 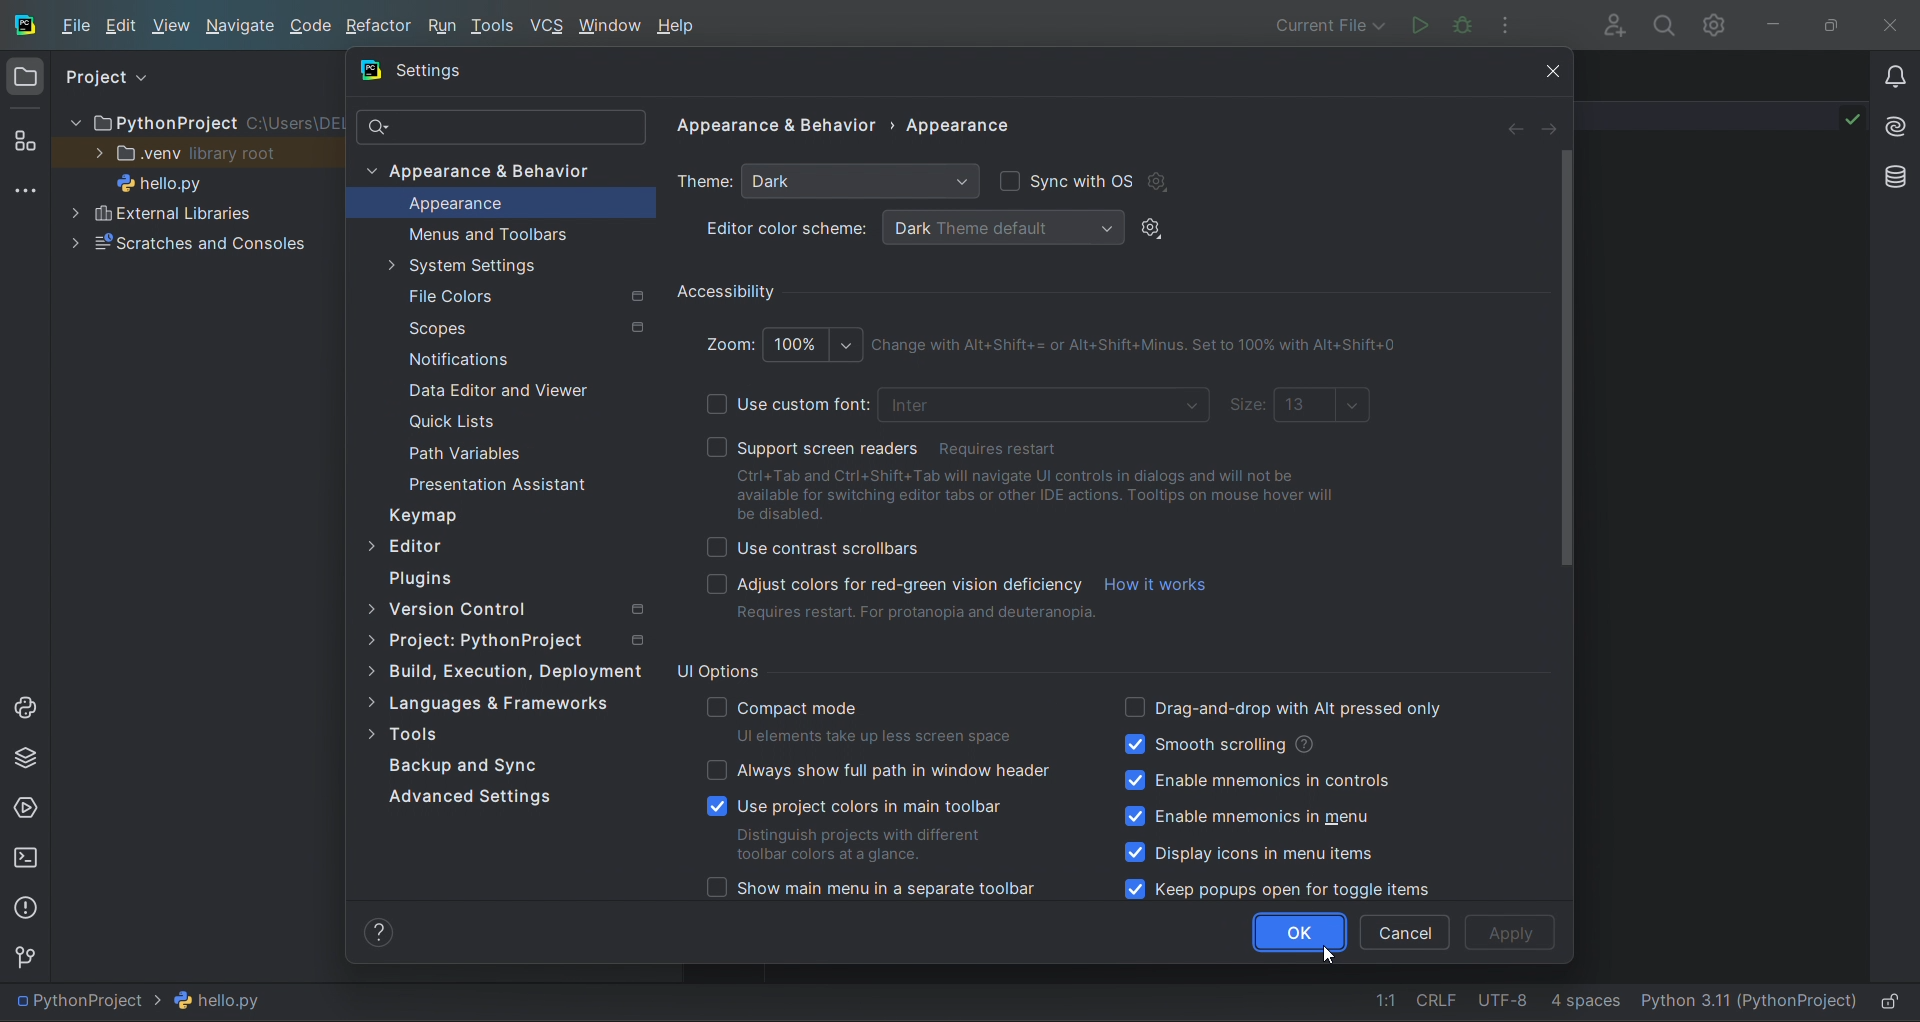 I want to click on Advance Settings, so click(x=489, y=798).